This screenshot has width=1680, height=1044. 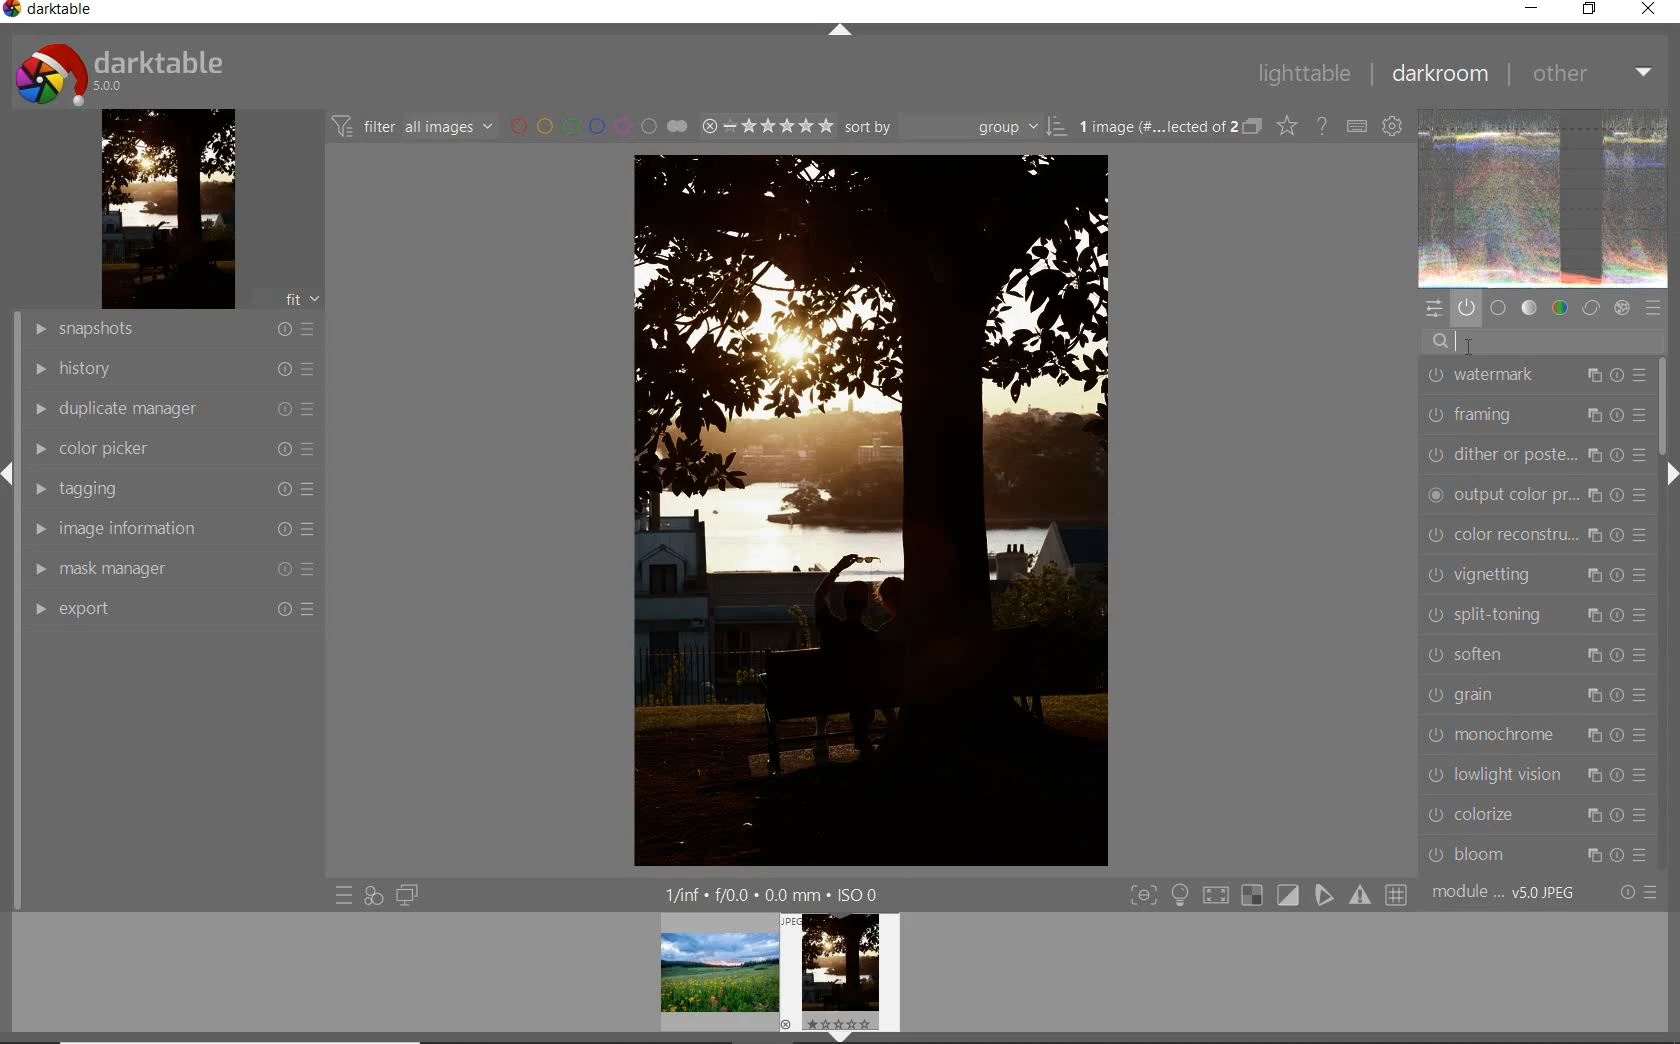 I want to click on monochrome, so click(x=1535, y=735).